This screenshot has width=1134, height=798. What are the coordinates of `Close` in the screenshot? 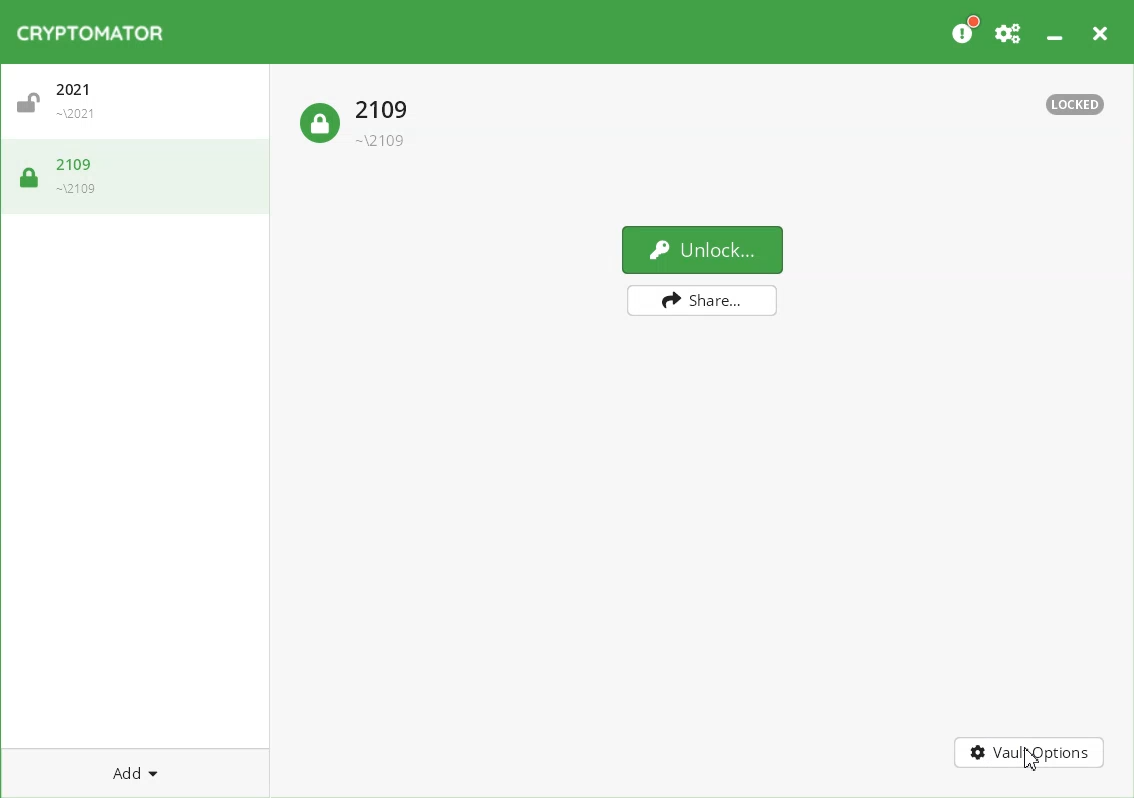 It's located at (1102, 32).